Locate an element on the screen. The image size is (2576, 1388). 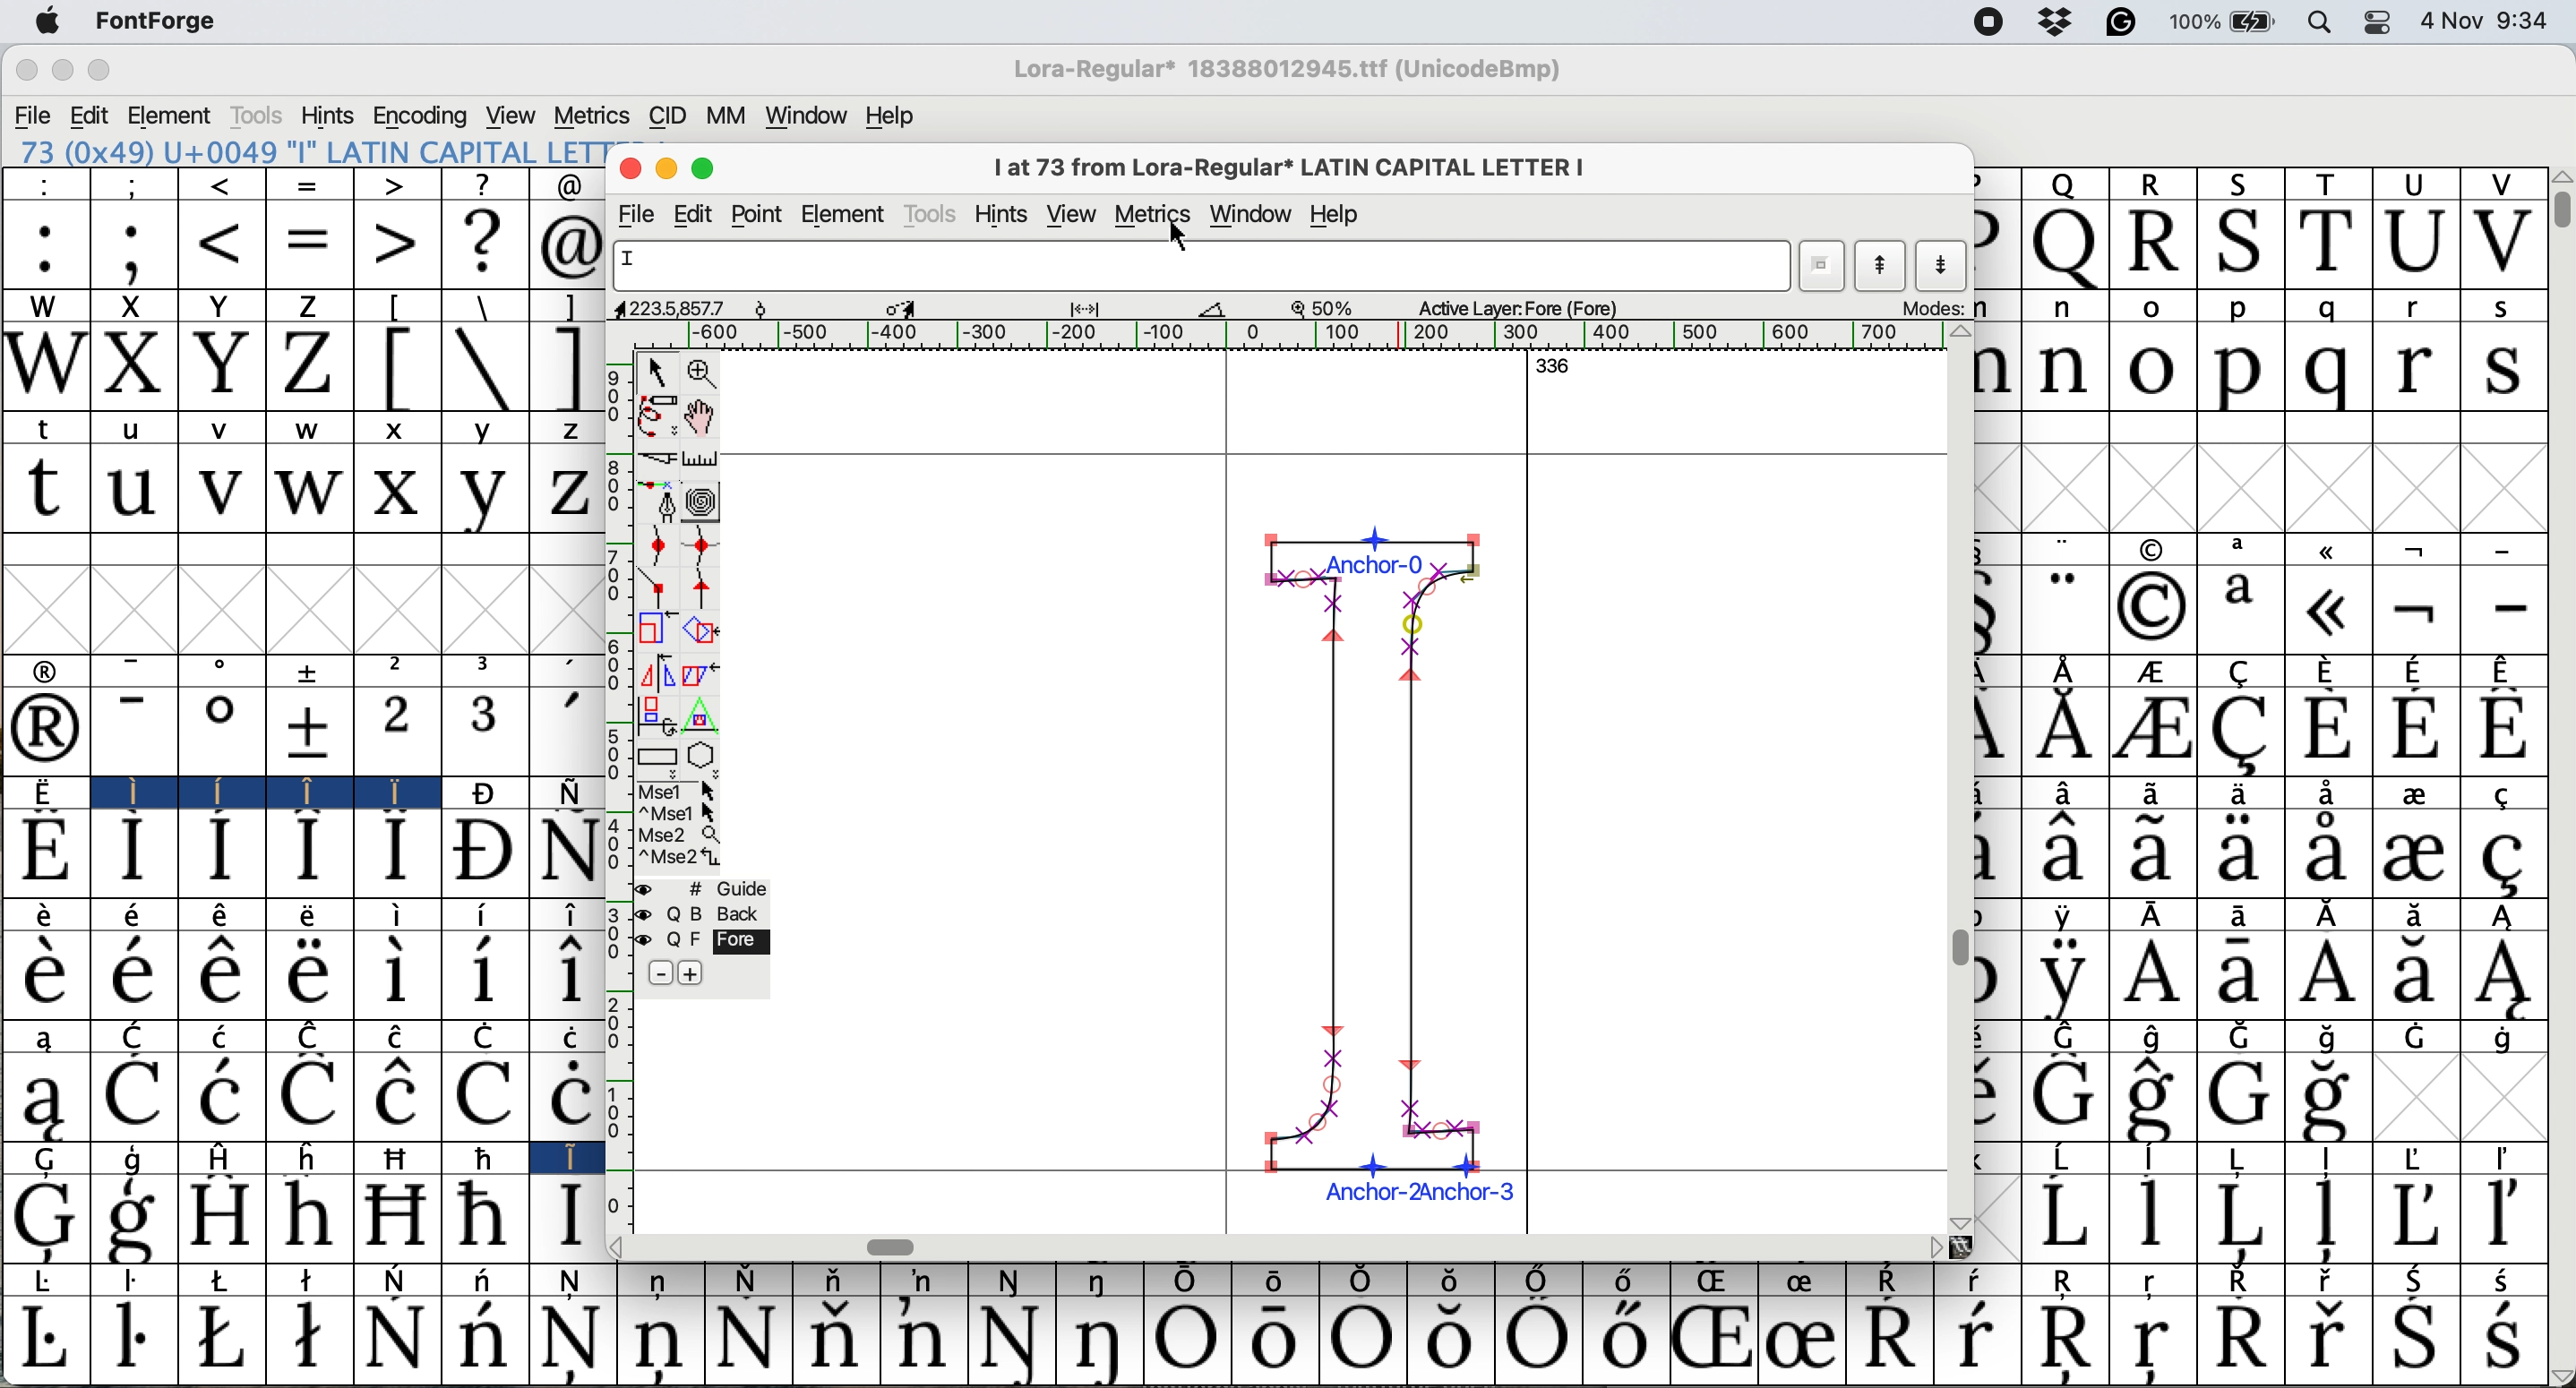
symbol is located at coordinates (2422, 546).